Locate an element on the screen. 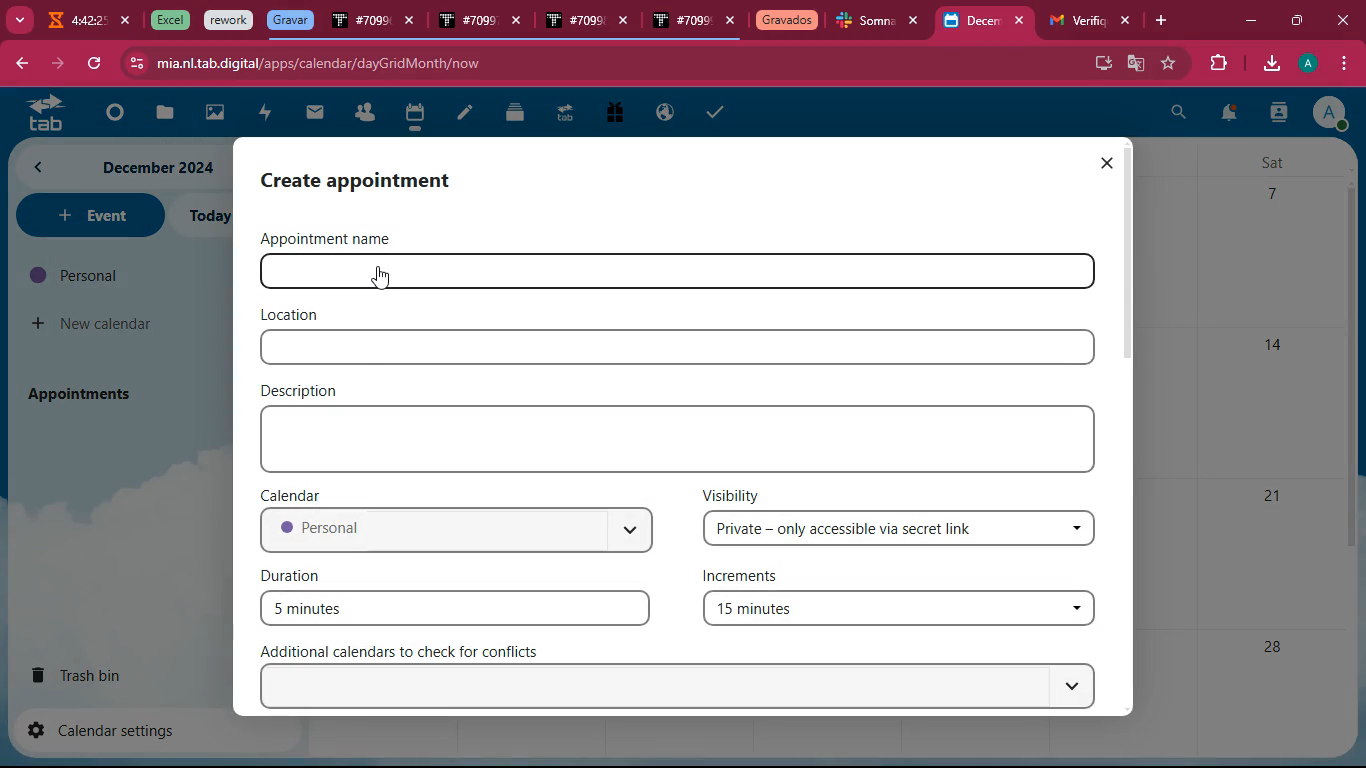  today is located at coordinates (207, 216).